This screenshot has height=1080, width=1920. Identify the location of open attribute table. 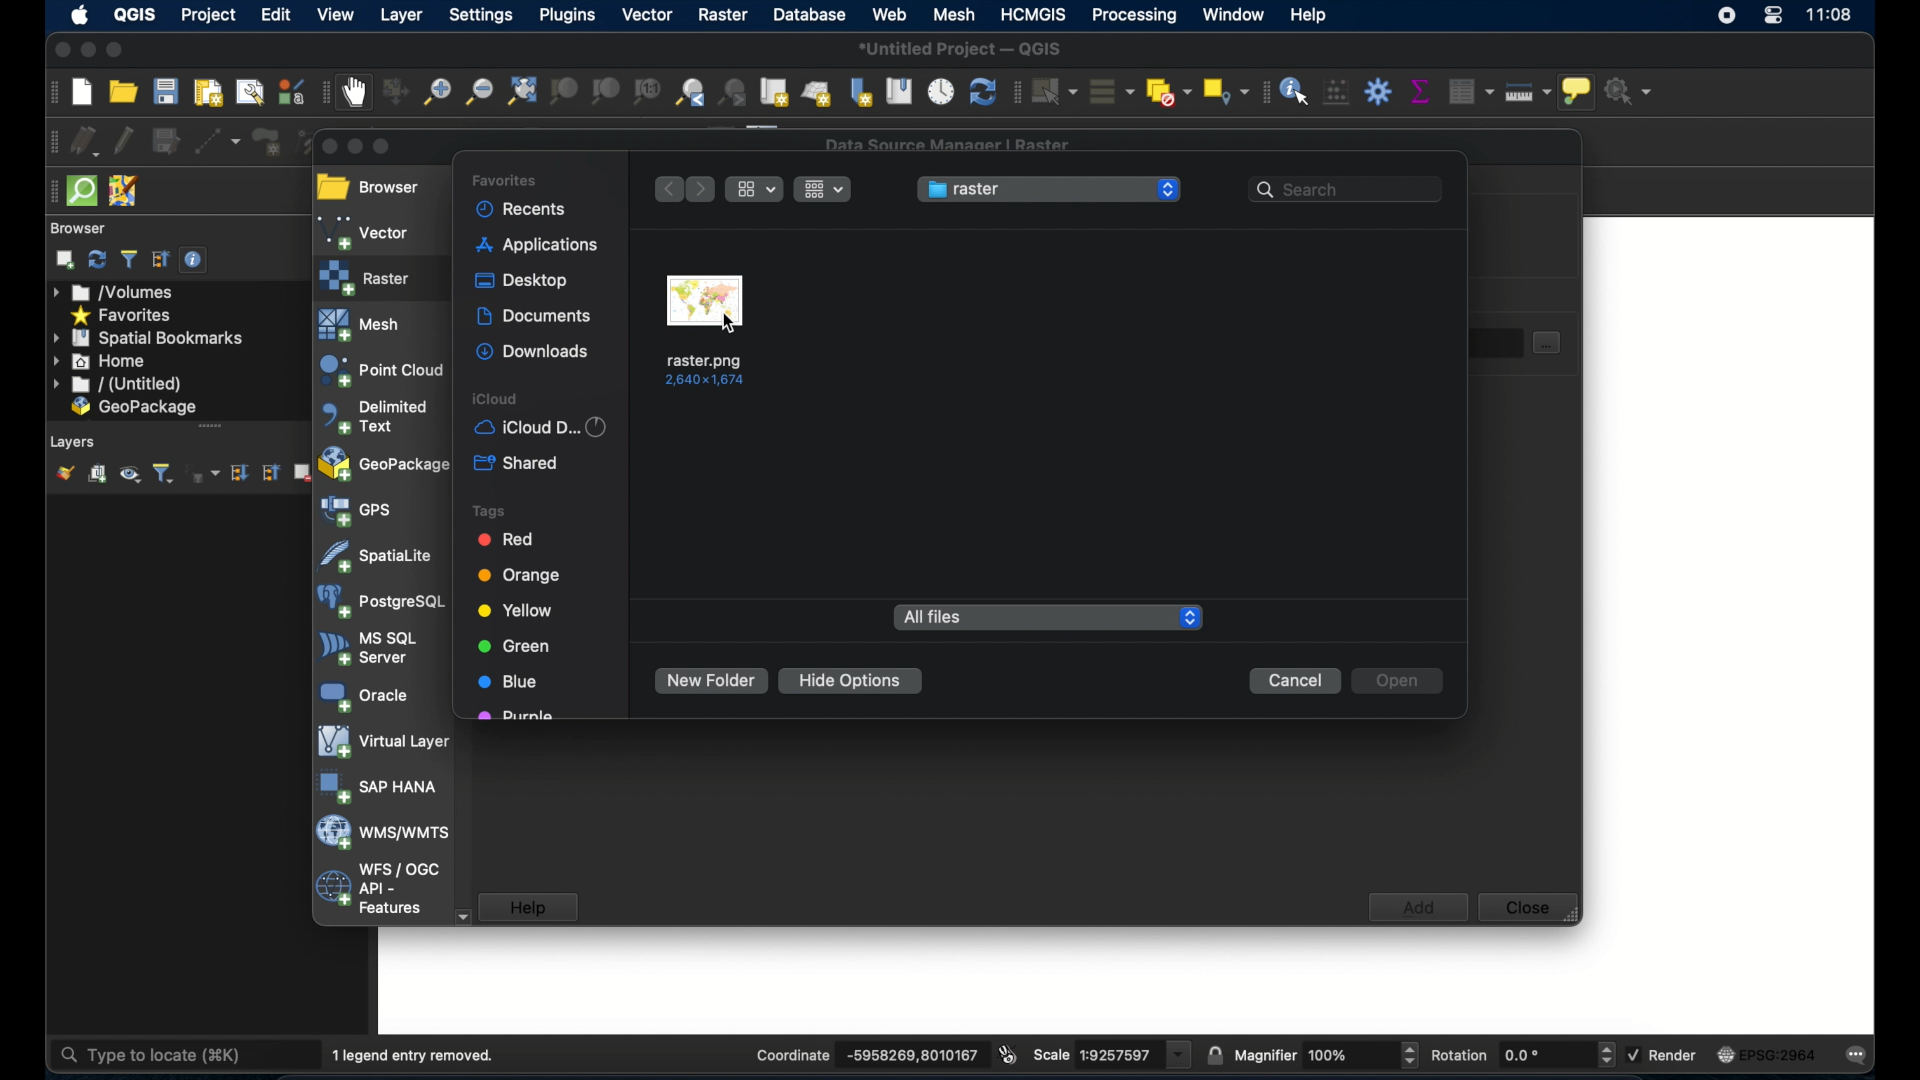
(1467, 89).